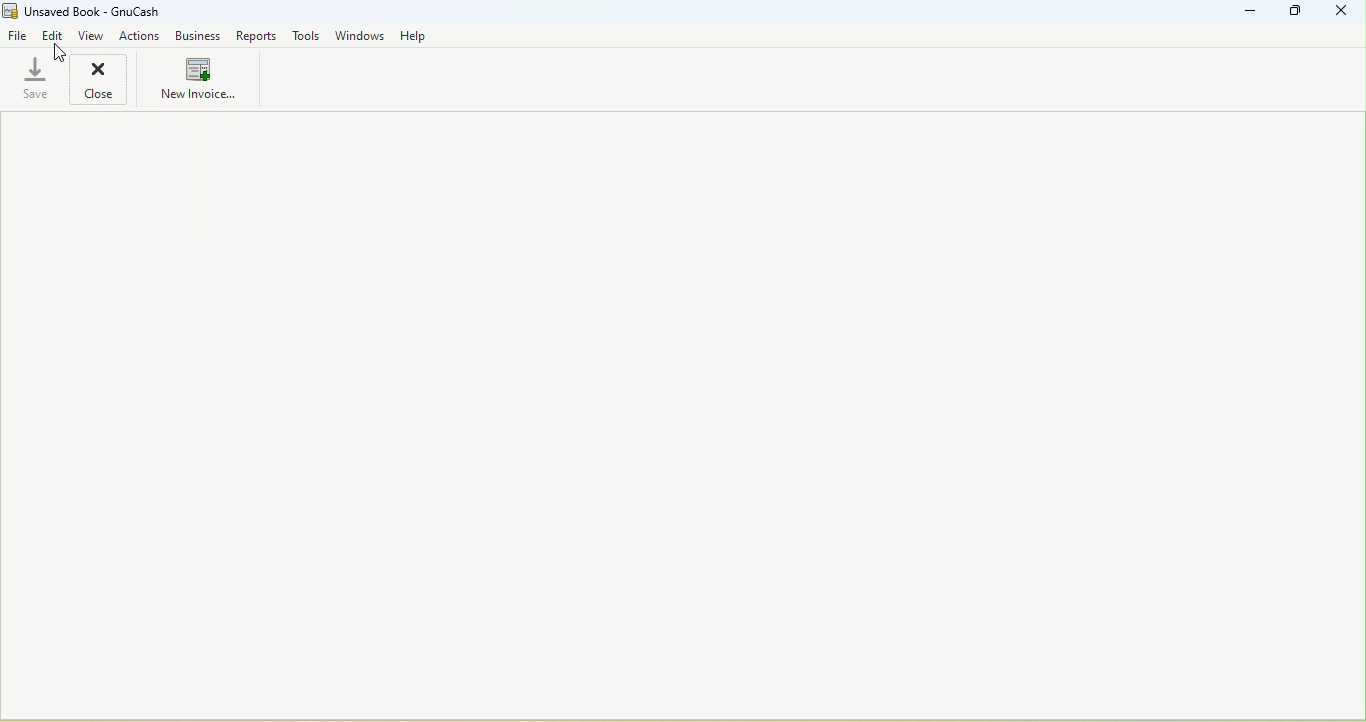  I want to click on View, so click(92, 36).